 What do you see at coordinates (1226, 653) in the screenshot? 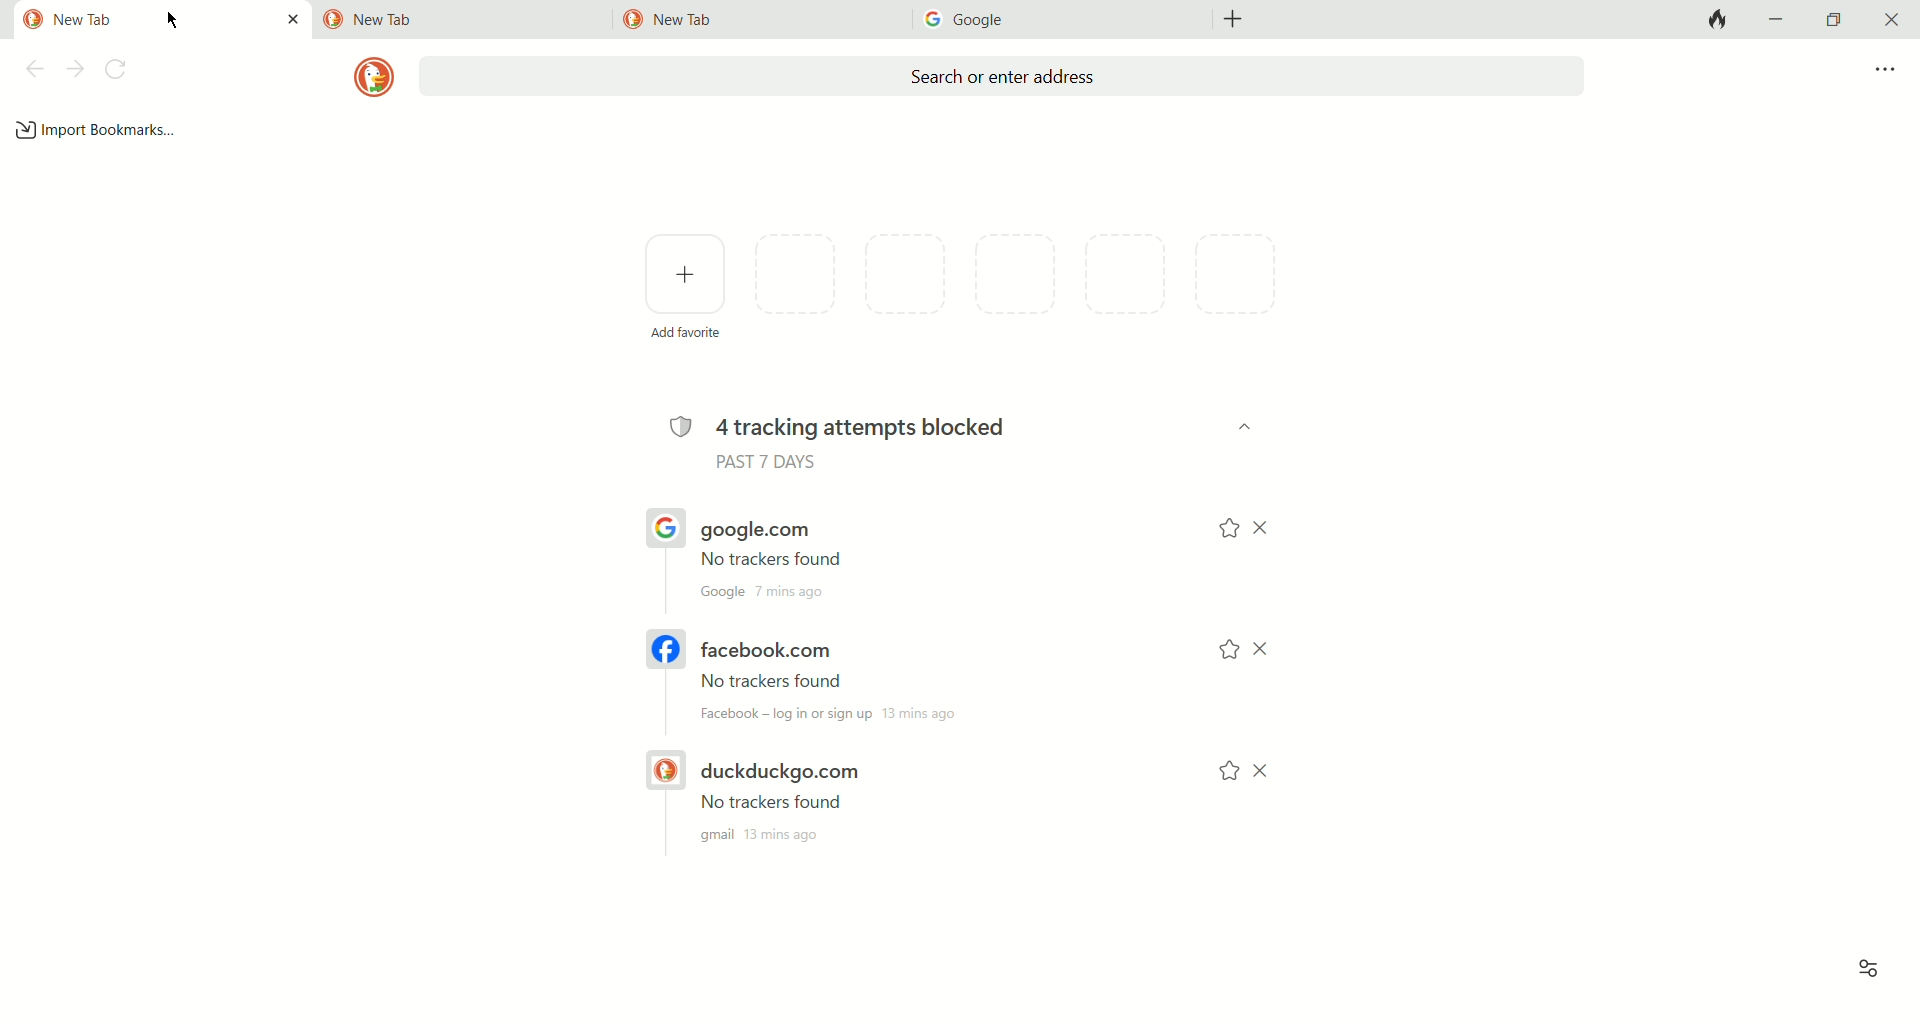
I see `add to favorites` at bounding box center [1226, 653].